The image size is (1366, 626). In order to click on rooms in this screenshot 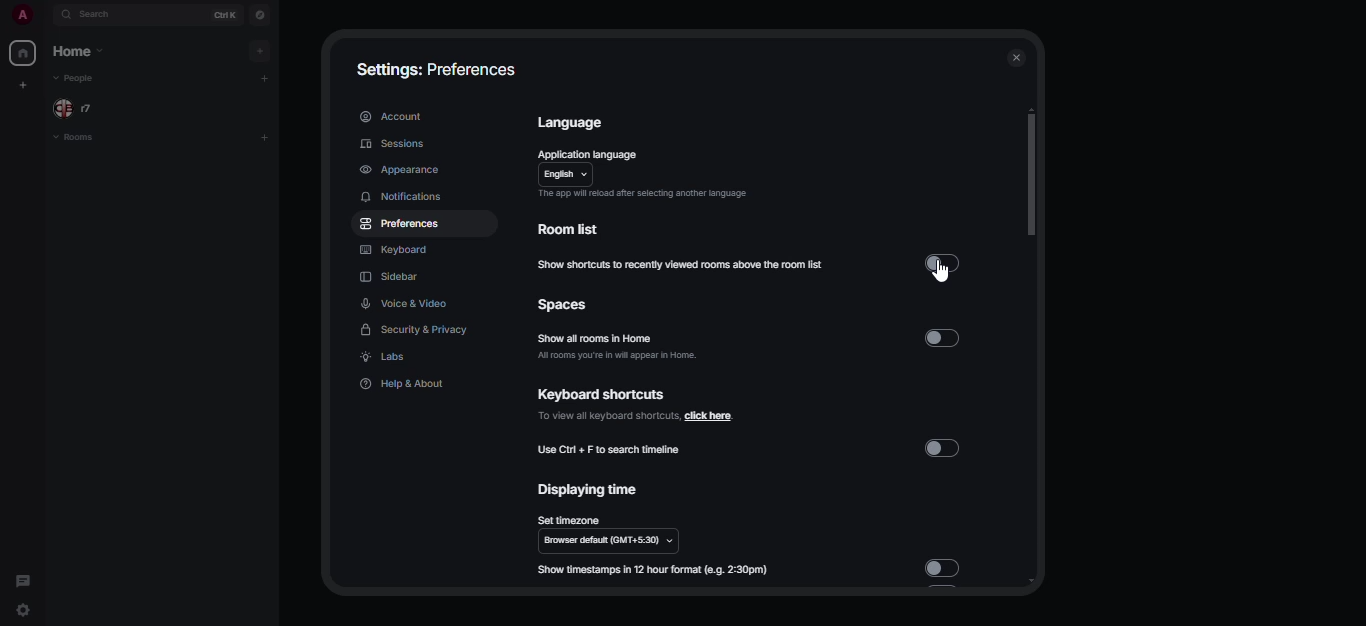, I will do `click(82, 137)`.